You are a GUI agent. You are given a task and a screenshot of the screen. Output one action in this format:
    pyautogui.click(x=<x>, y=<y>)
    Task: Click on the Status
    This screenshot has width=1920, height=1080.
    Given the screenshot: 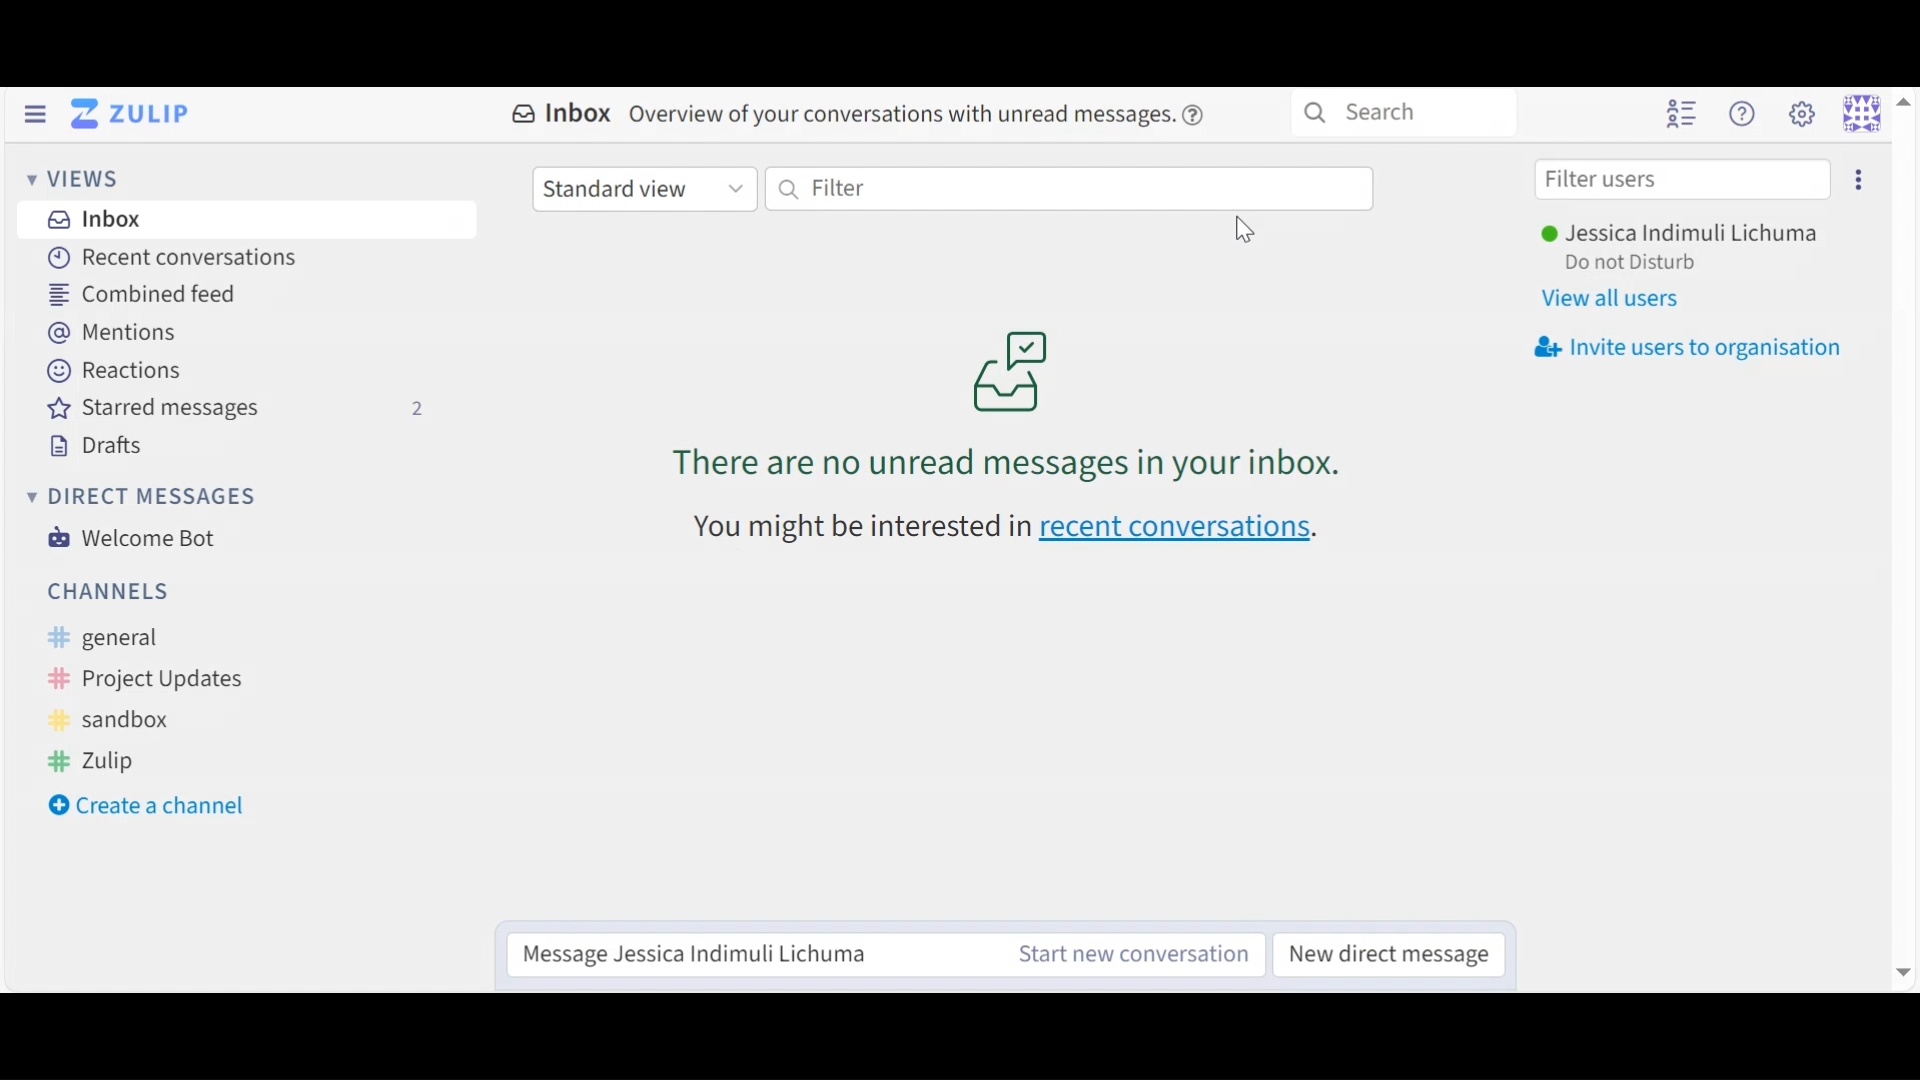 What is the action you would take?
    pyautogui.click(x=1633, y=266)
    